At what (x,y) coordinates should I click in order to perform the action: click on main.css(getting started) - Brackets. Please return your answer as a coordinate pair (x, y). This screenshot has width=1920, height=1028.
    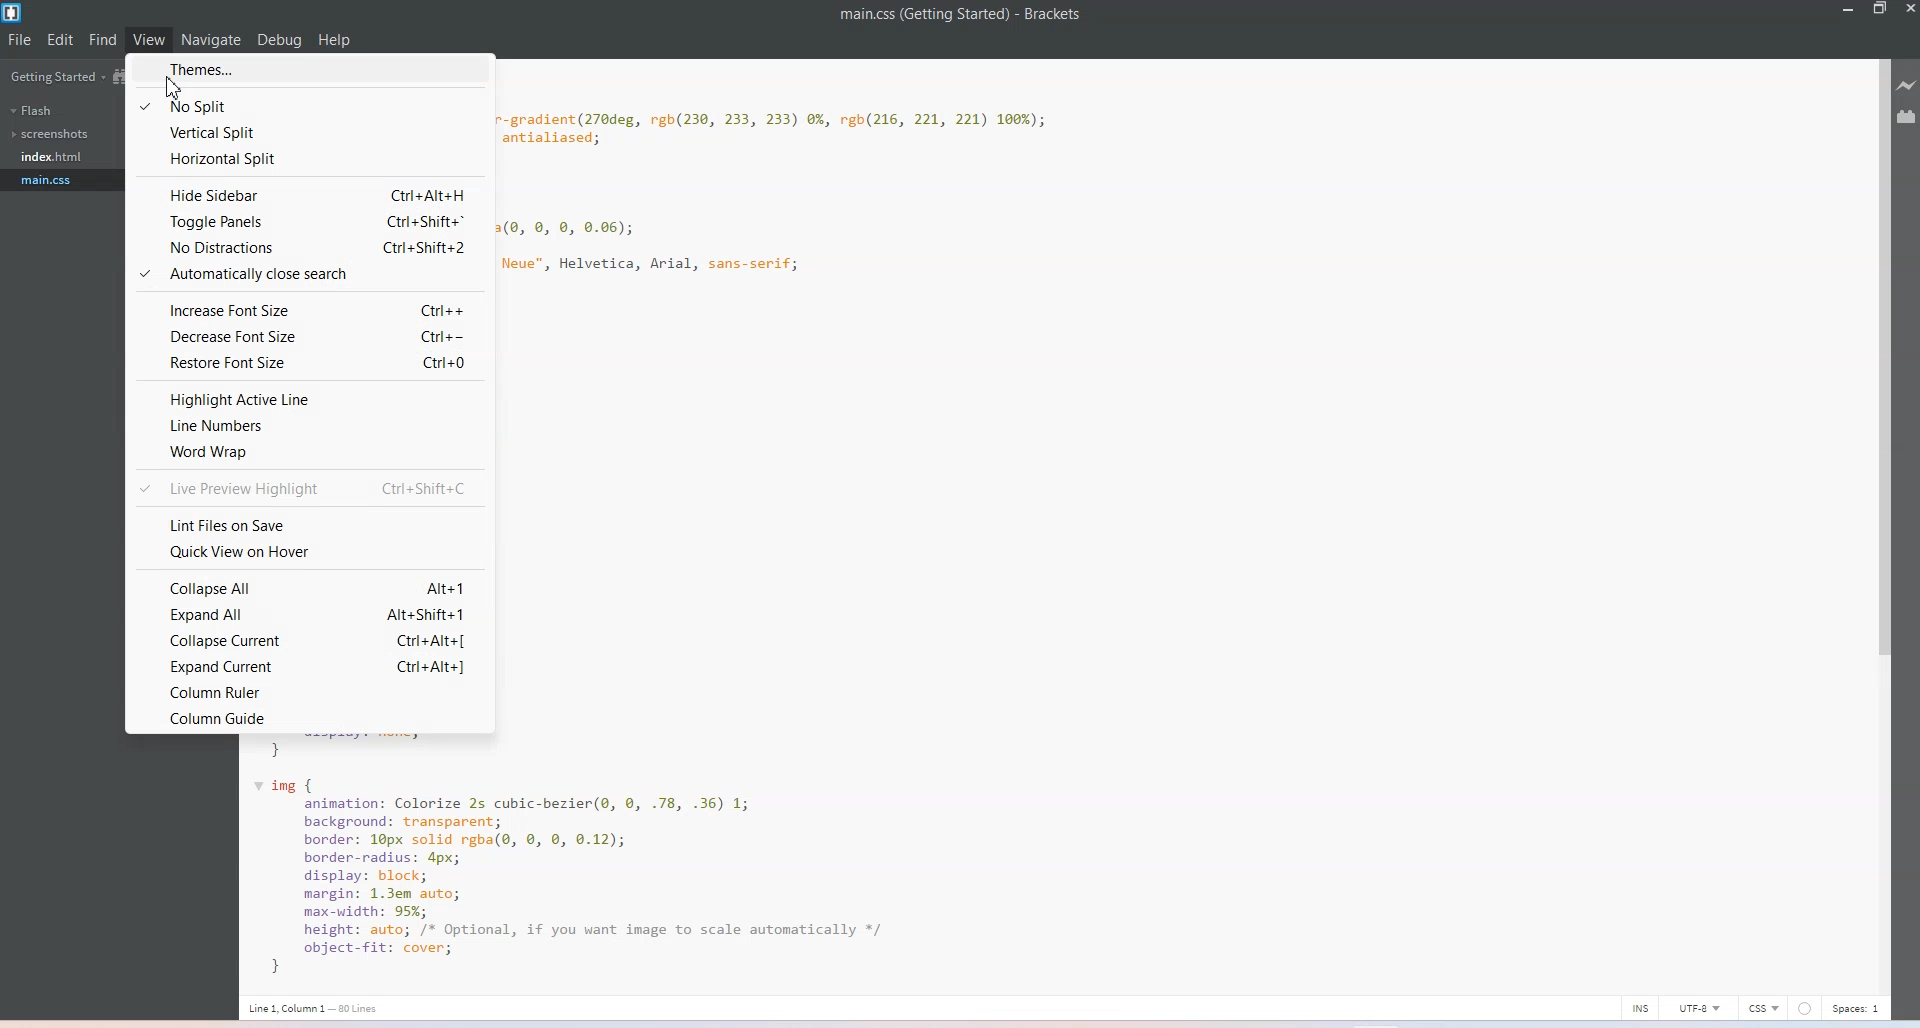
    Looking at the image, I should click on (977, 15).